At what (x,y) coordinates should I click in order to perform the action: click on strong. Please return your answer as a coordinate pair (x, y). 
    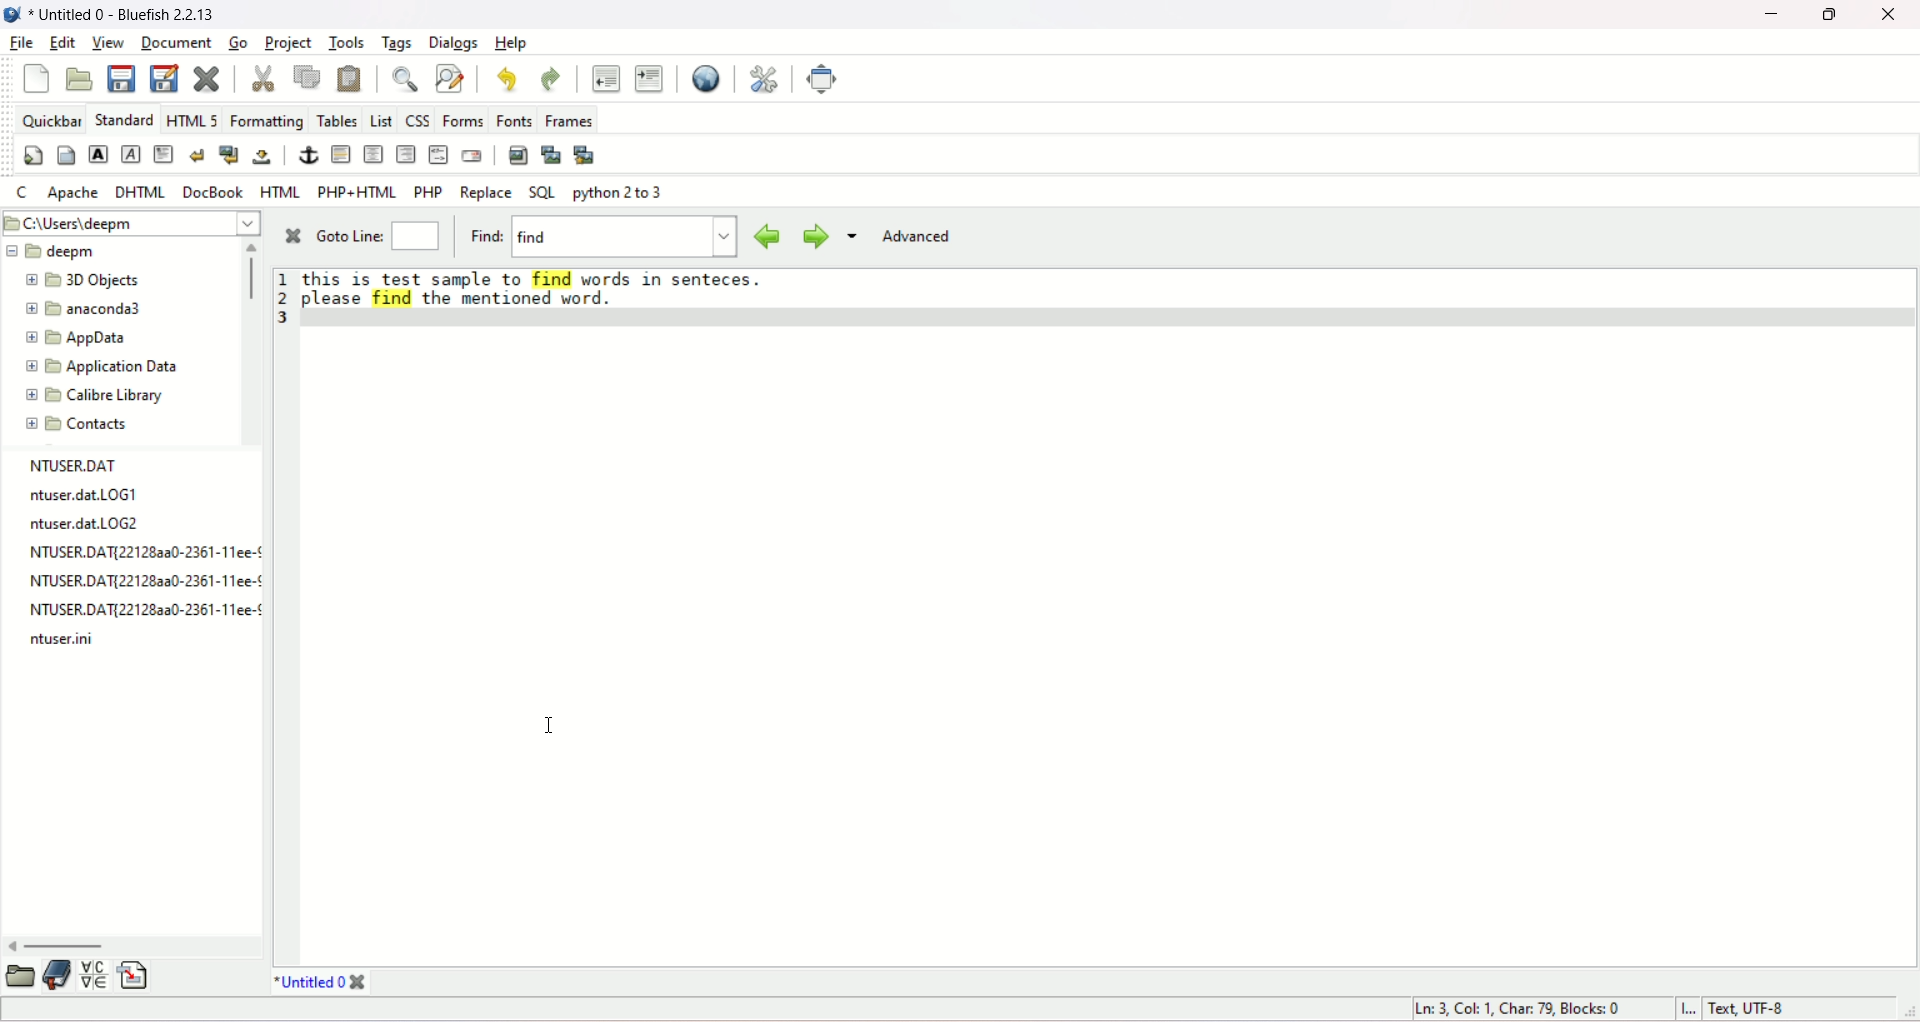
    Looking at the image, I should click on (97, 155).